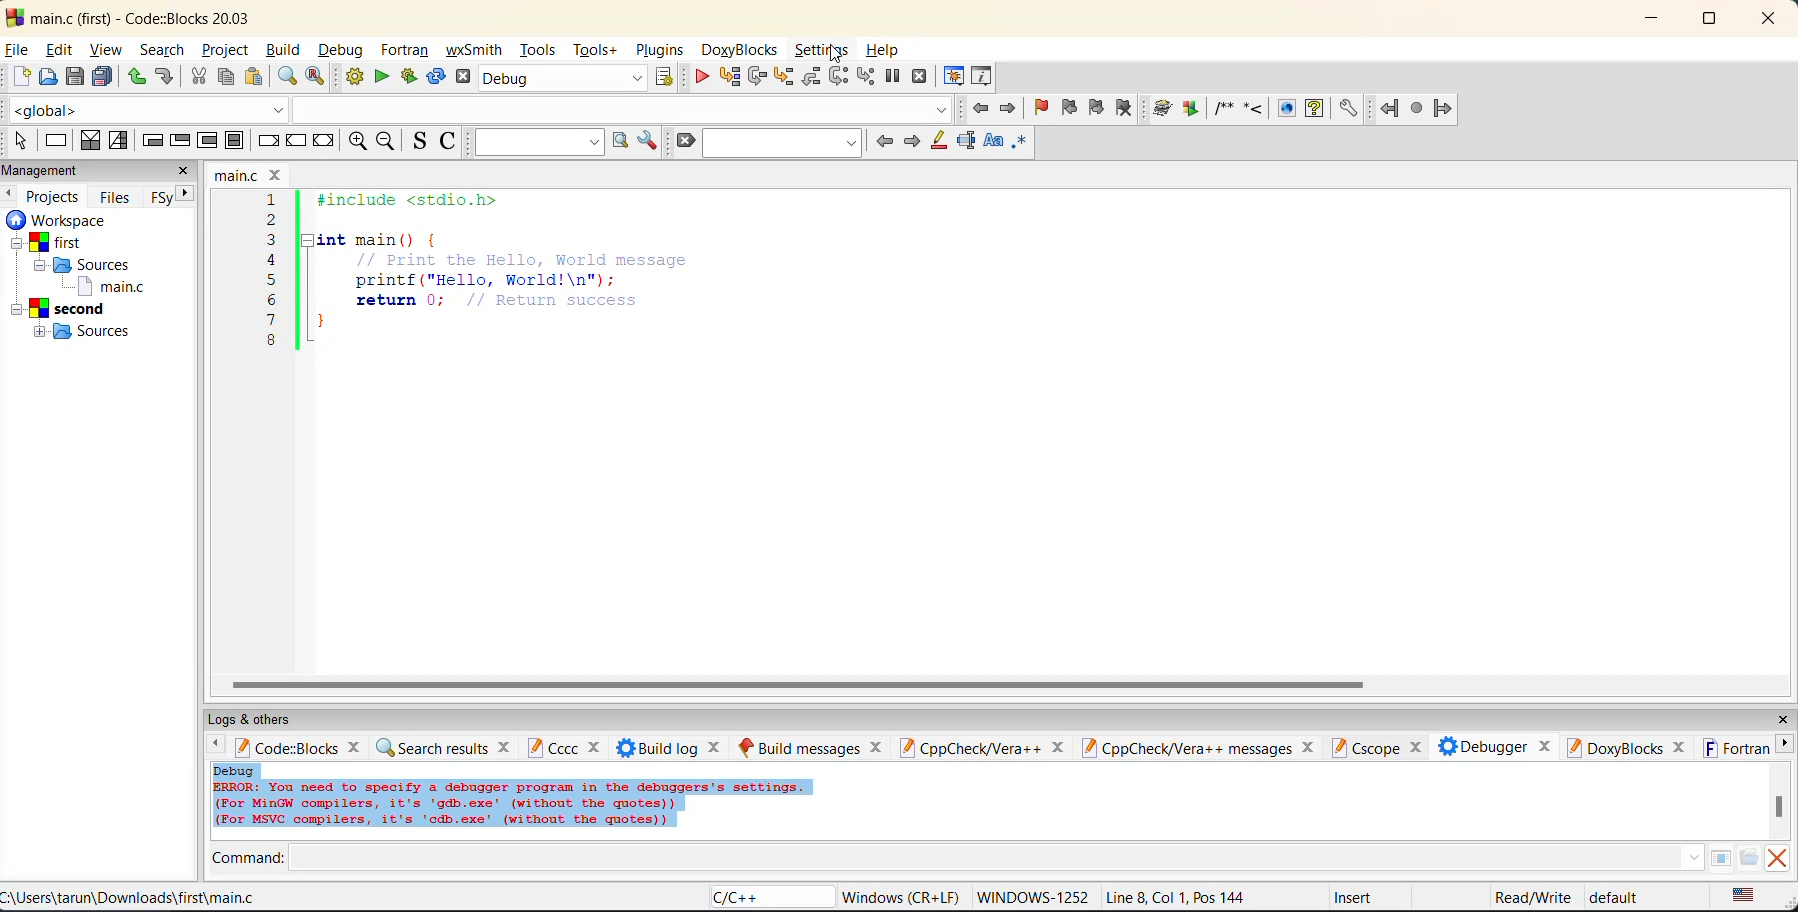 The width and height of the screenshot is (1798, 912). I want to click on tools+, so click(599, 51).